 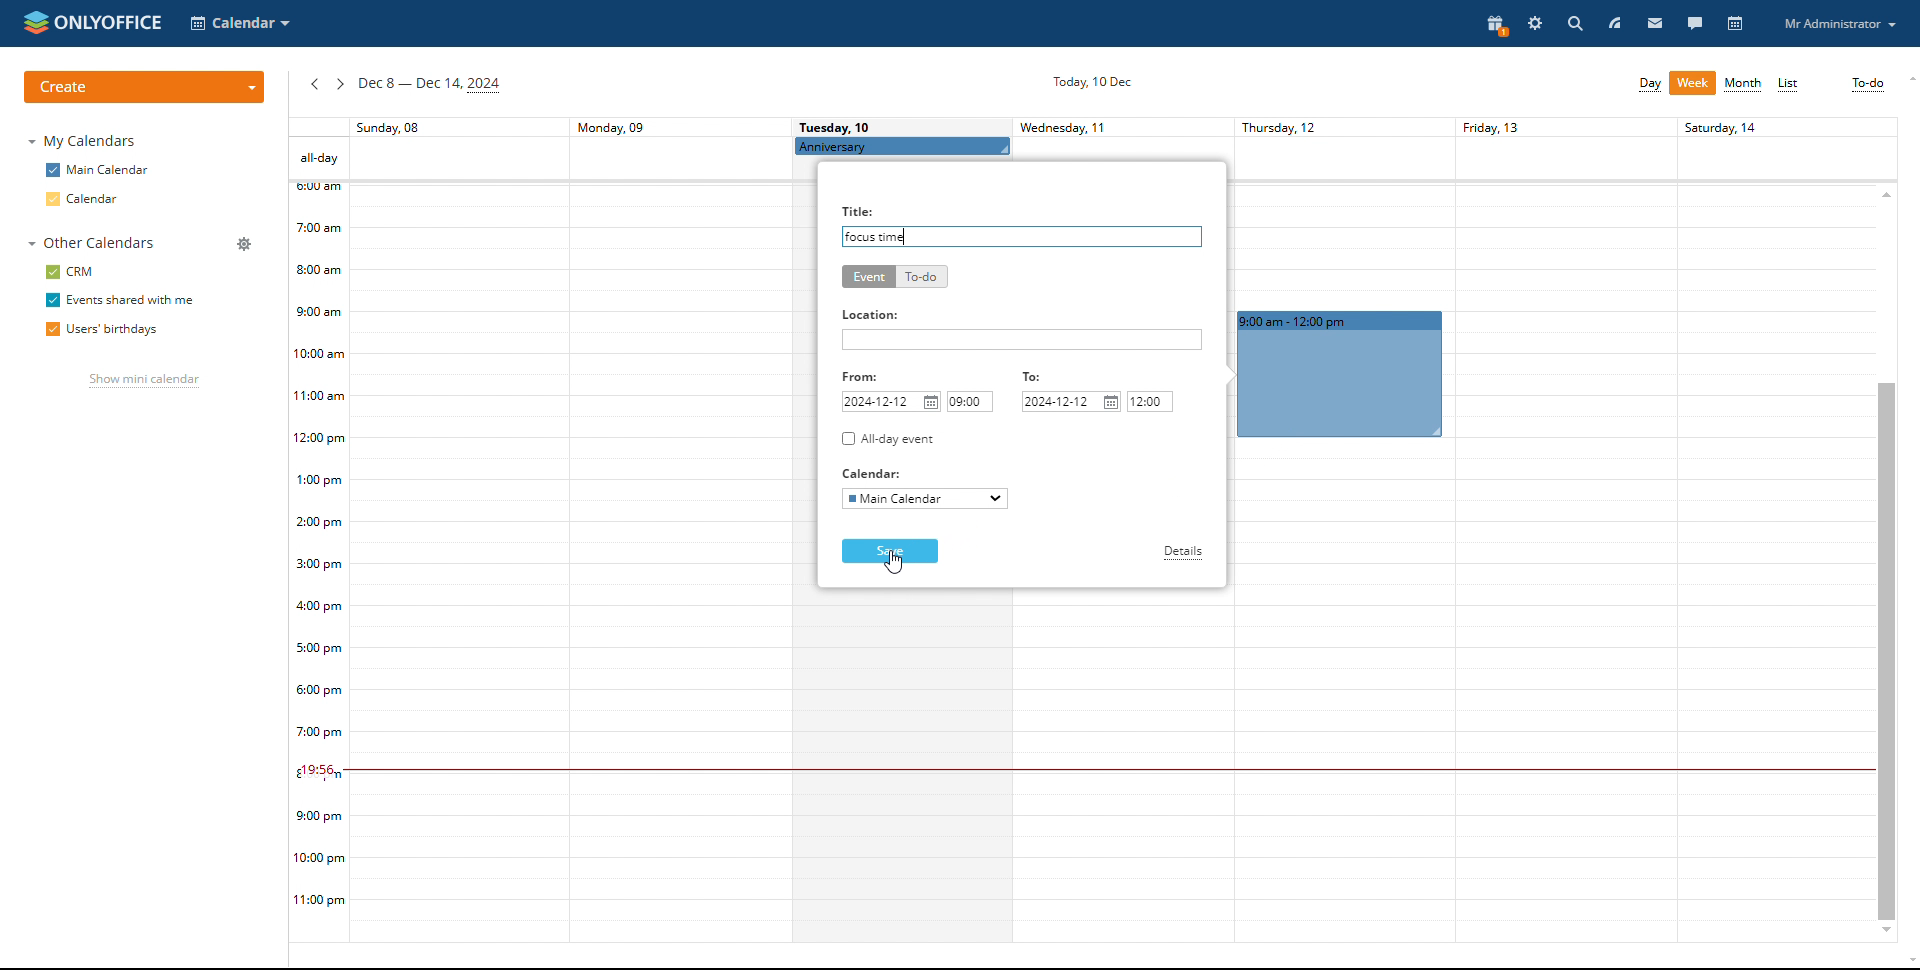 What do you see at coordinates (1886, 932) in the screenshot?
I see `scroll down` at bounding box center [1886, 932].